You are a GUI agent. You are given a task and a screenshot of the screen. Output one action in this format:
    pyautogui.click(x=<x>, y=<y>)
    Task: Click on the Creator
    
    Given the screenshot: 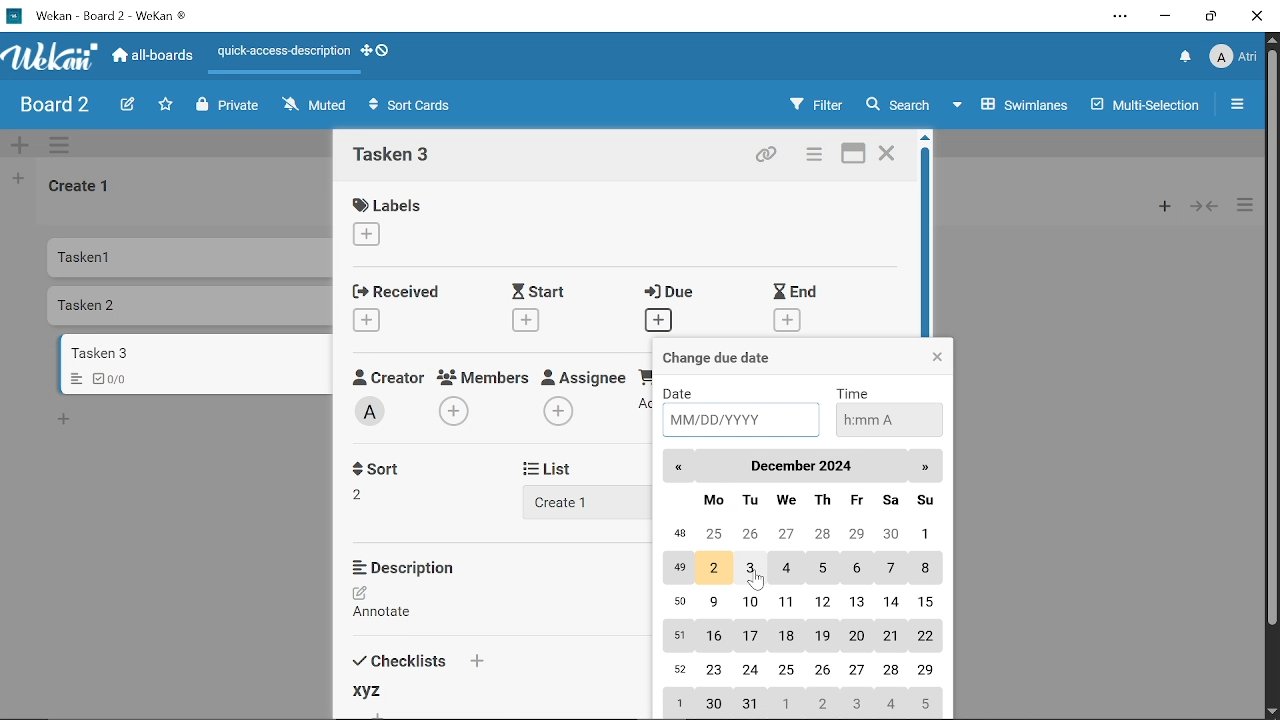 What is the action you would take?
    pyautogui.click(x=387, y=376)
    